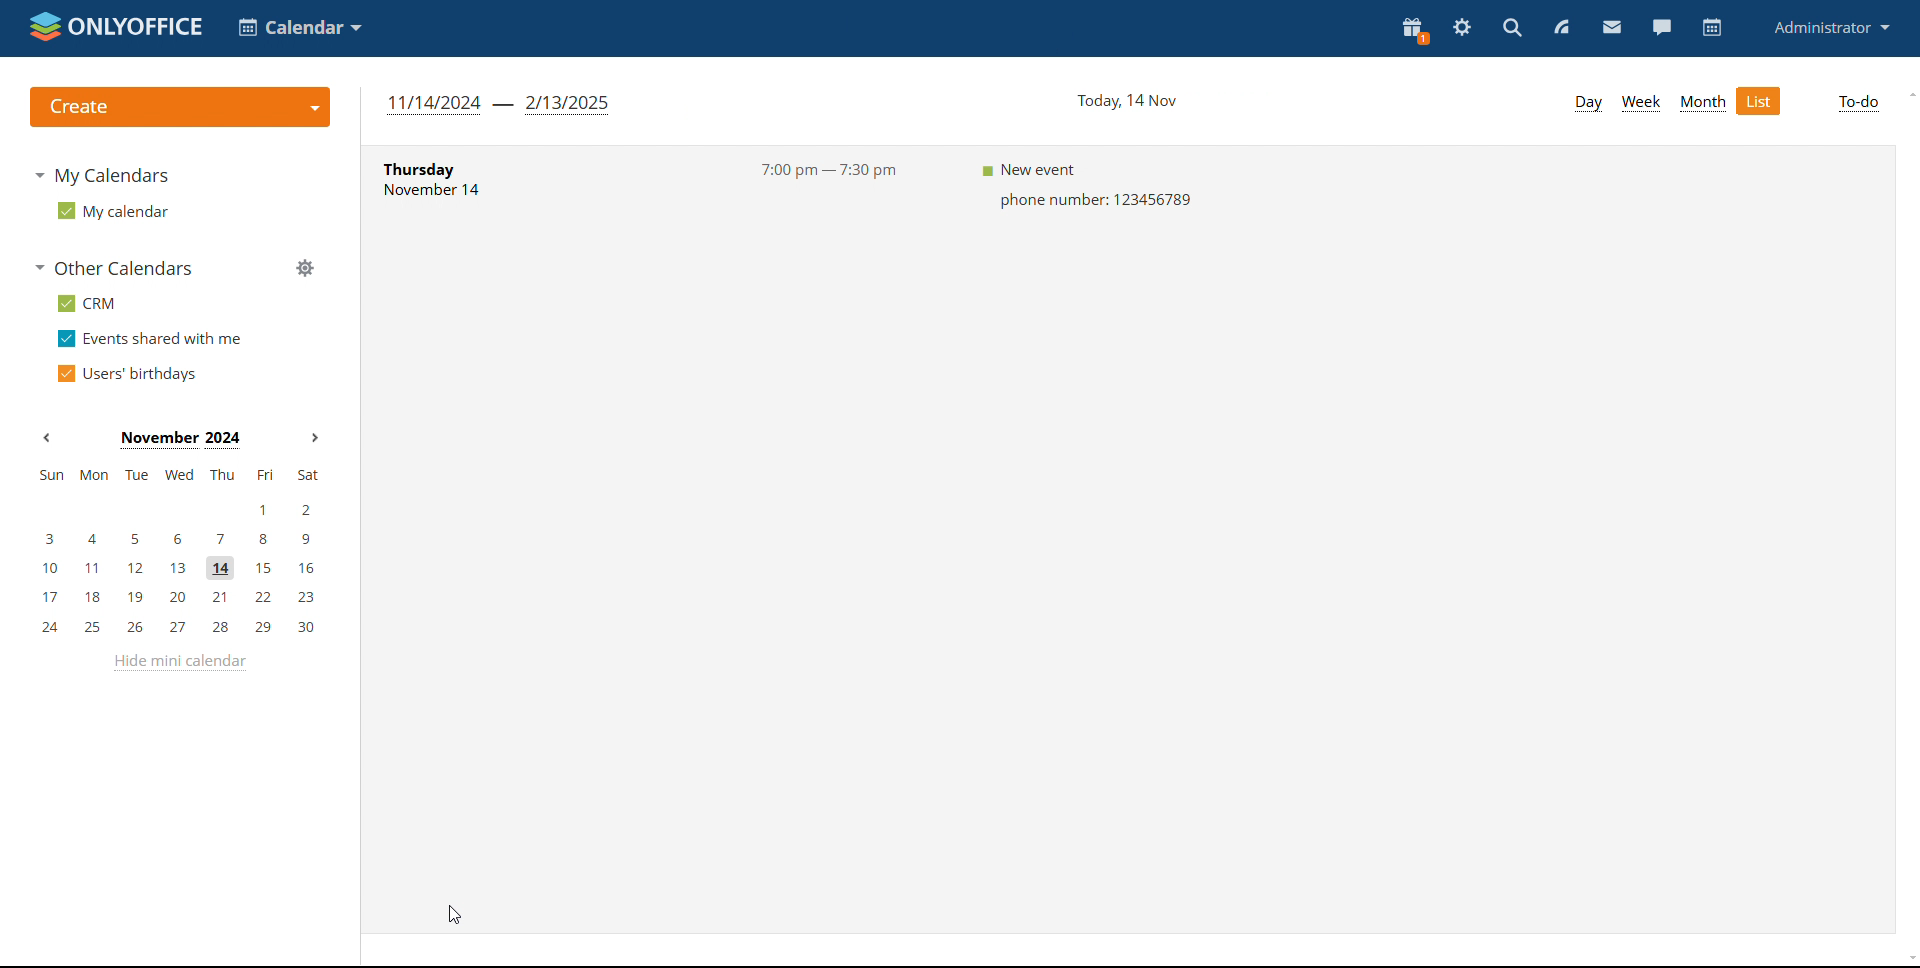 This screenshot has height=968, width=1920. I want to click on logo, so click(116, 28).